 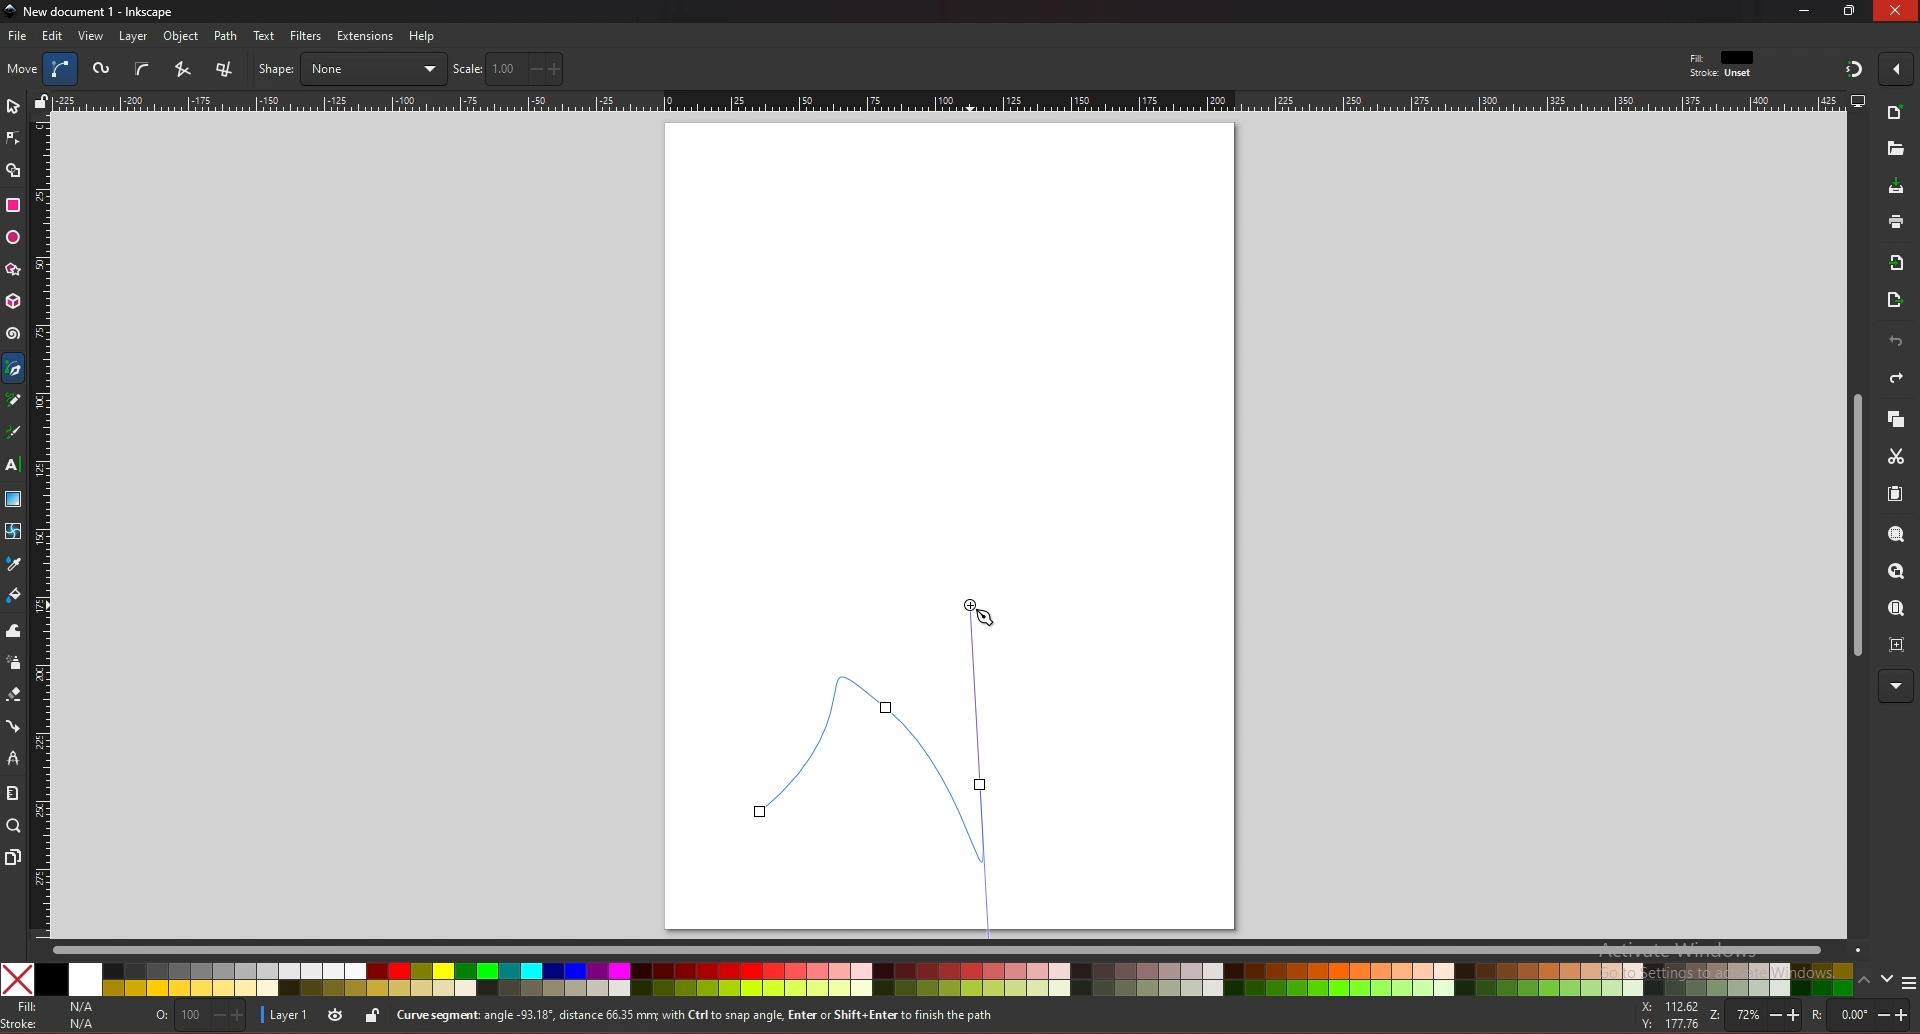 What do you see at coordinates (956, 948) in the screenshot?
I see `scroll bar` at bounding box center [956, 948].